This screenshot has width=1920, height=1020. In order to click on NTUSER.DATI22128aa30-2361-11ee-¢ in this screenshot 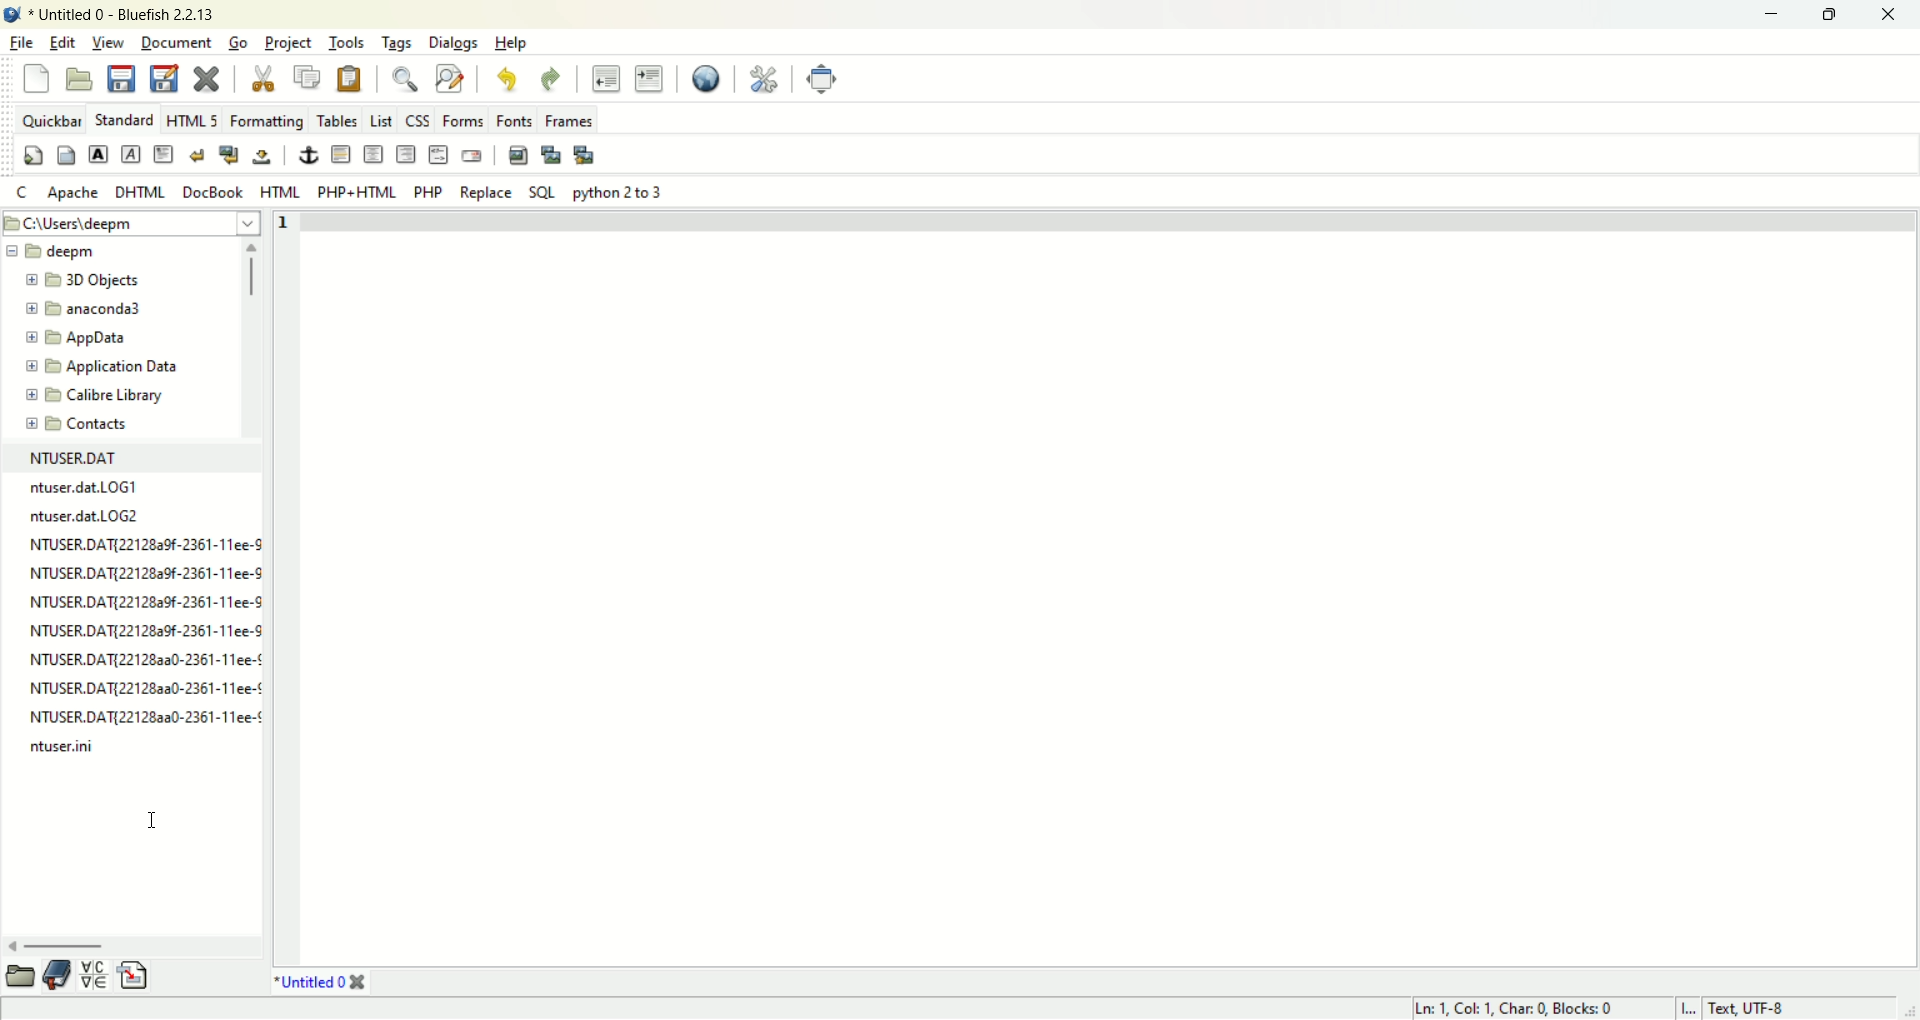, I will do `click(145, 685)`.